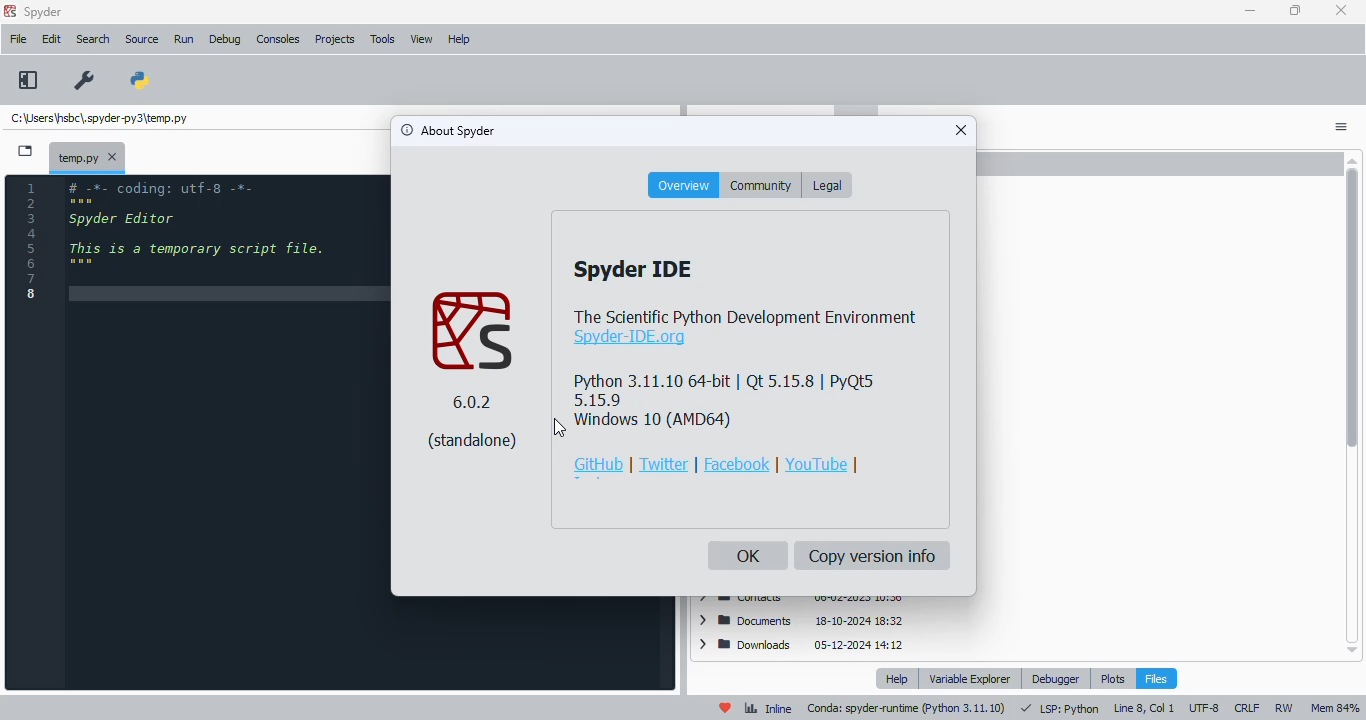 The height and width of the screenshot is (720, 1366). Describe the element at coordinates (334, 41) in the screenshot. I see `projects` at that location.